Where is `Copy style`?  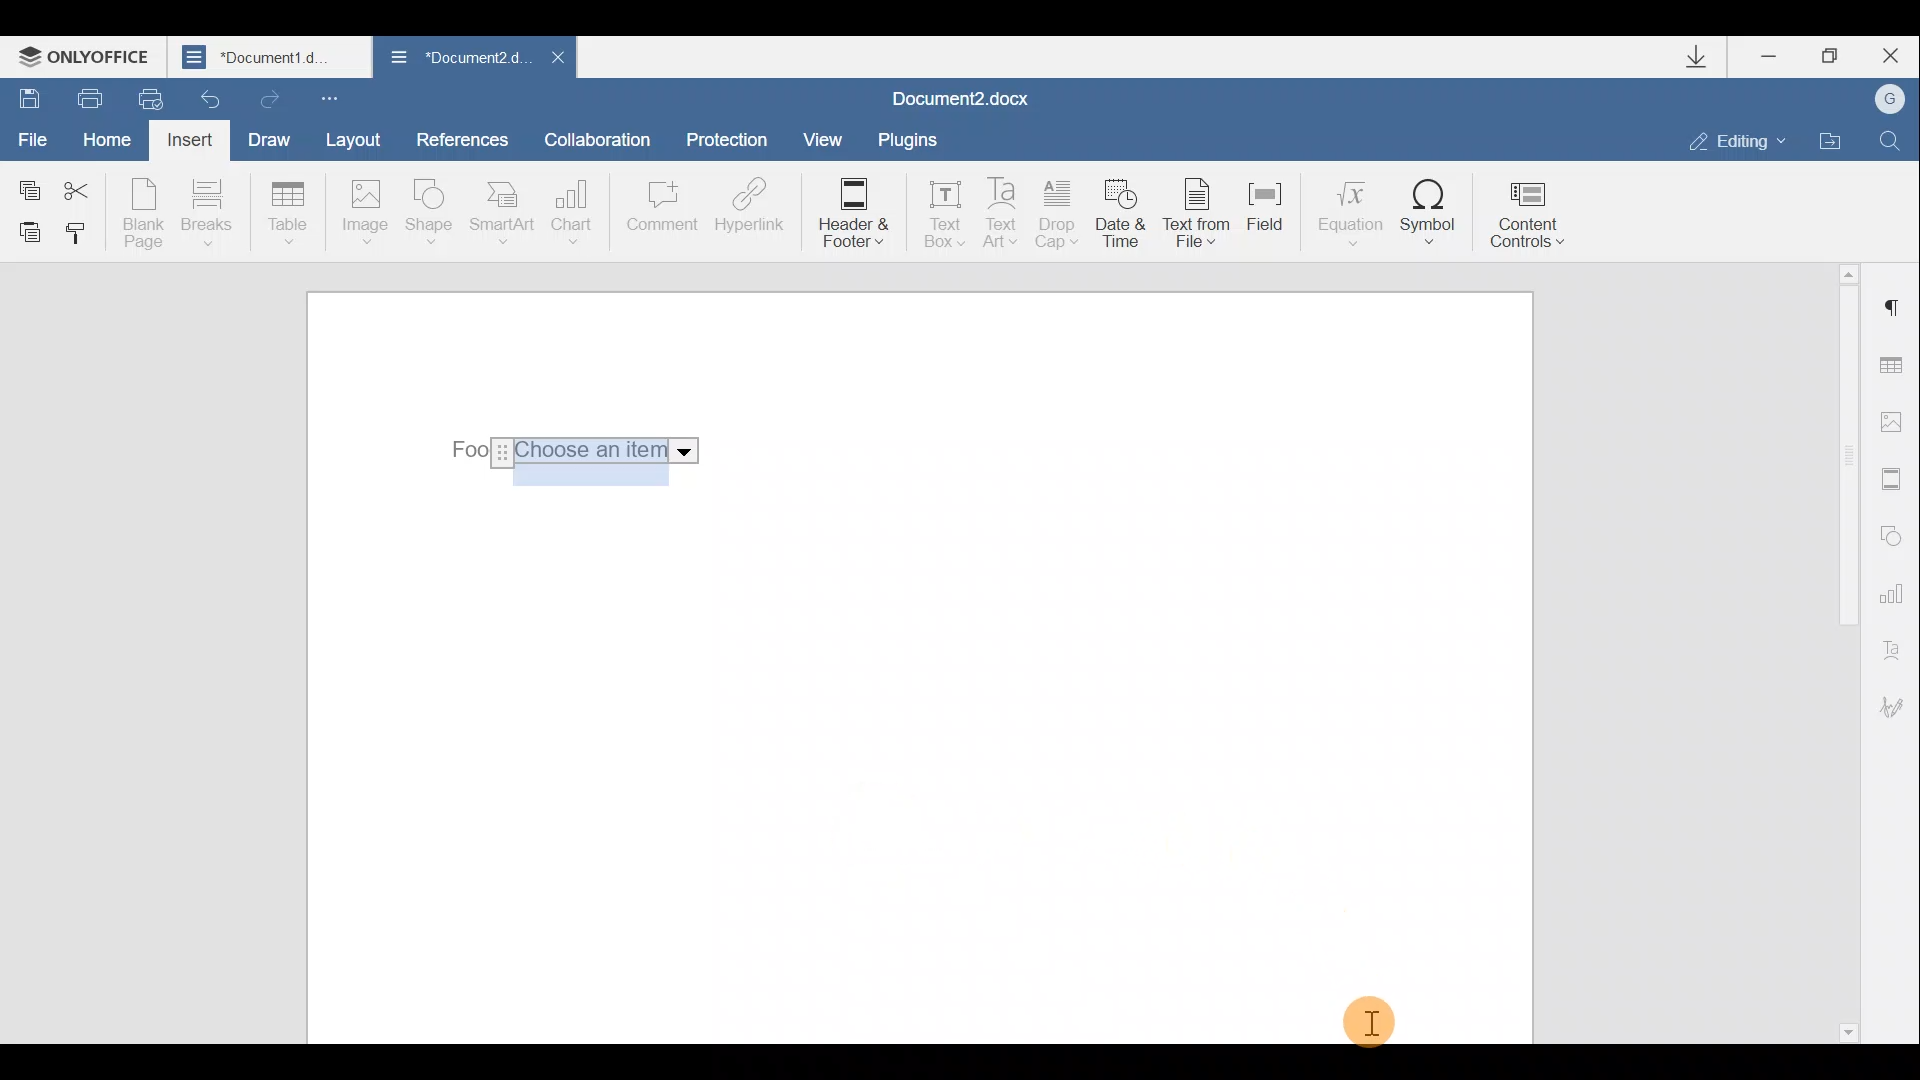 Copy style is located at coordinates (78, 237).